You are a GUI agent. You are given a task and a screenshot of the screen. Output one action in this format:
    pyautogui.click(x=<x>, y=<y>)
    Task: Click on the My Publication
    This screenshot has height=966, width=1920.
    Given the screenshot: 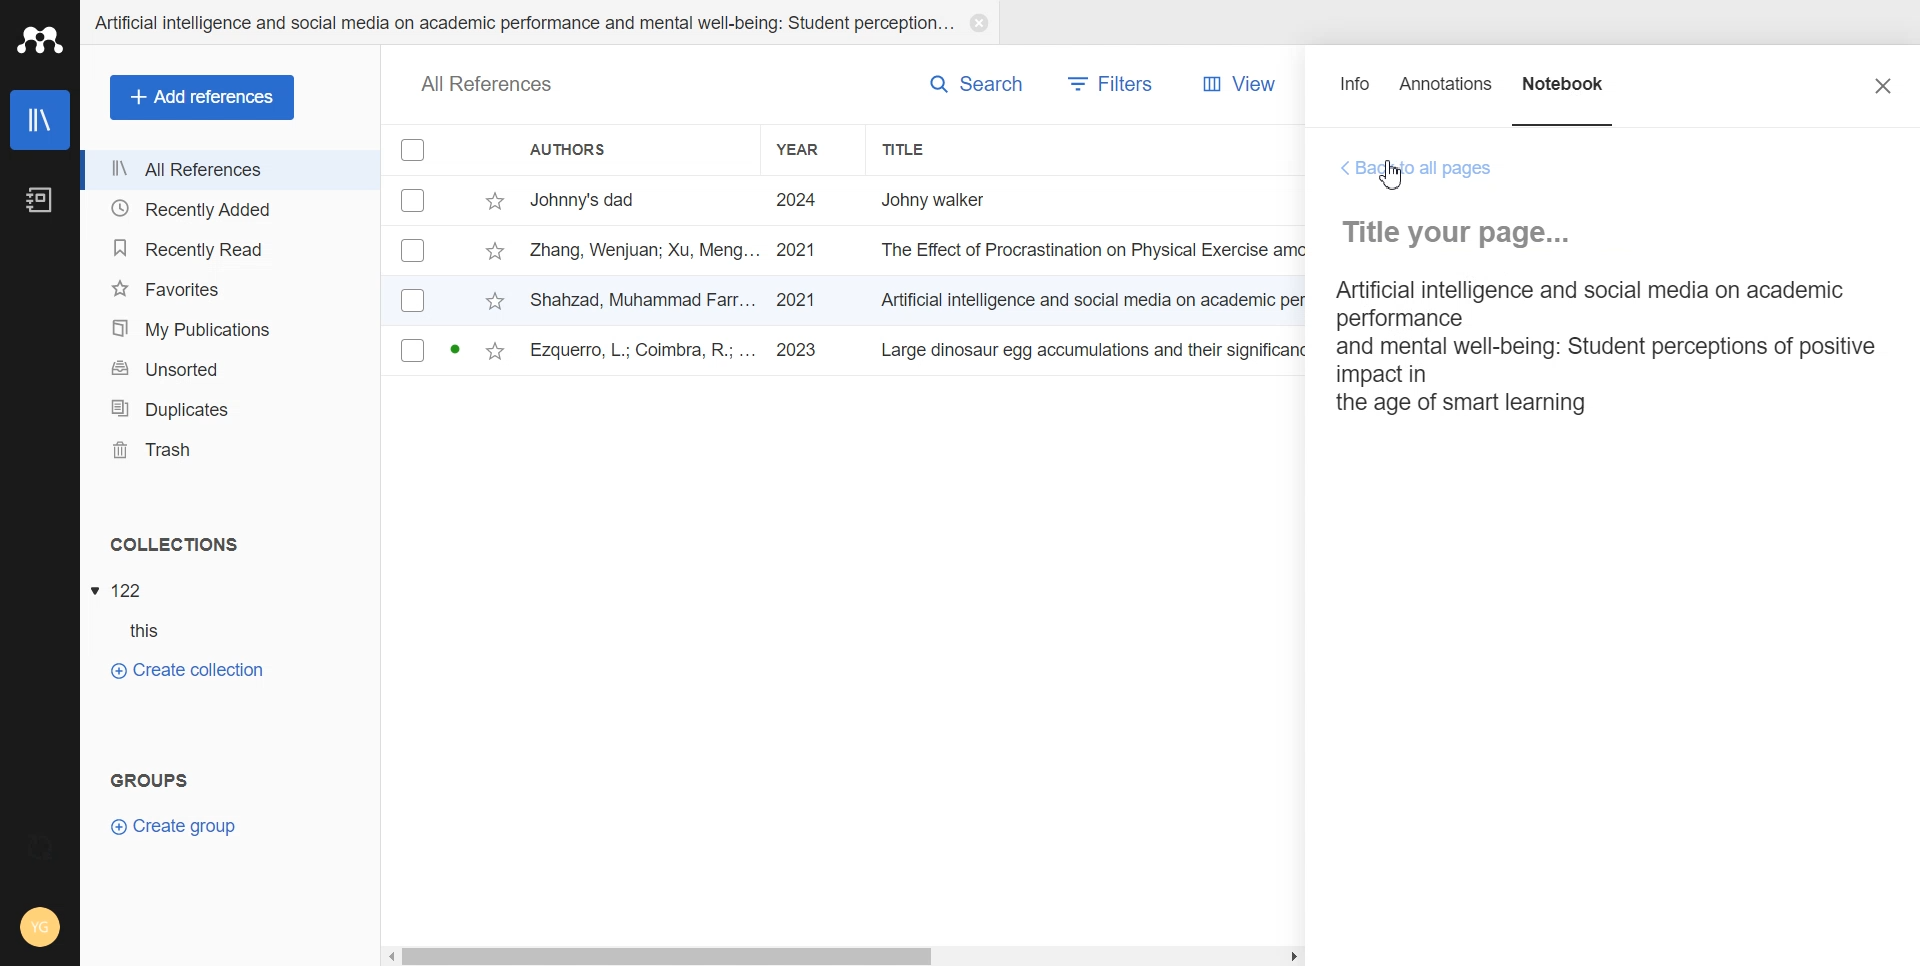 What is the action you would take?
    pyautogui.click(x=230, y=329)
    